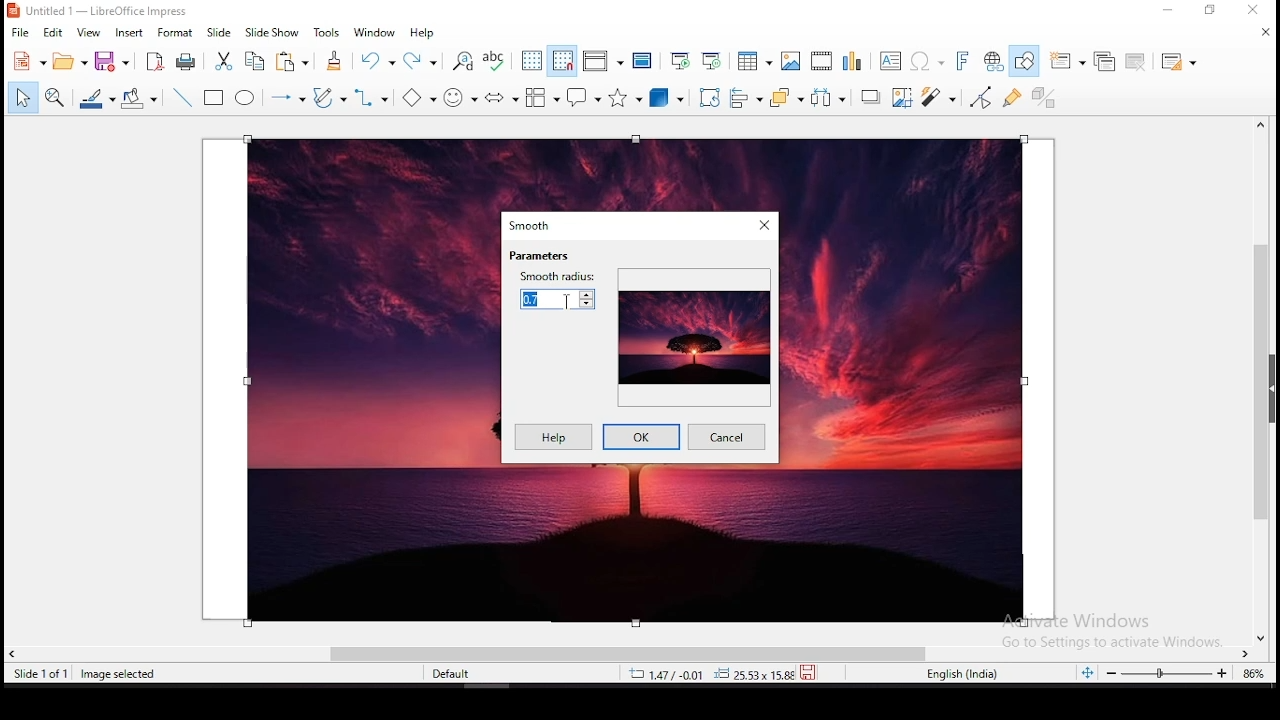 The height and width of the screenshot is (720, 1280). Describe the element at coordinates (224, 61) in the screenshot. I see `cut` at that location.